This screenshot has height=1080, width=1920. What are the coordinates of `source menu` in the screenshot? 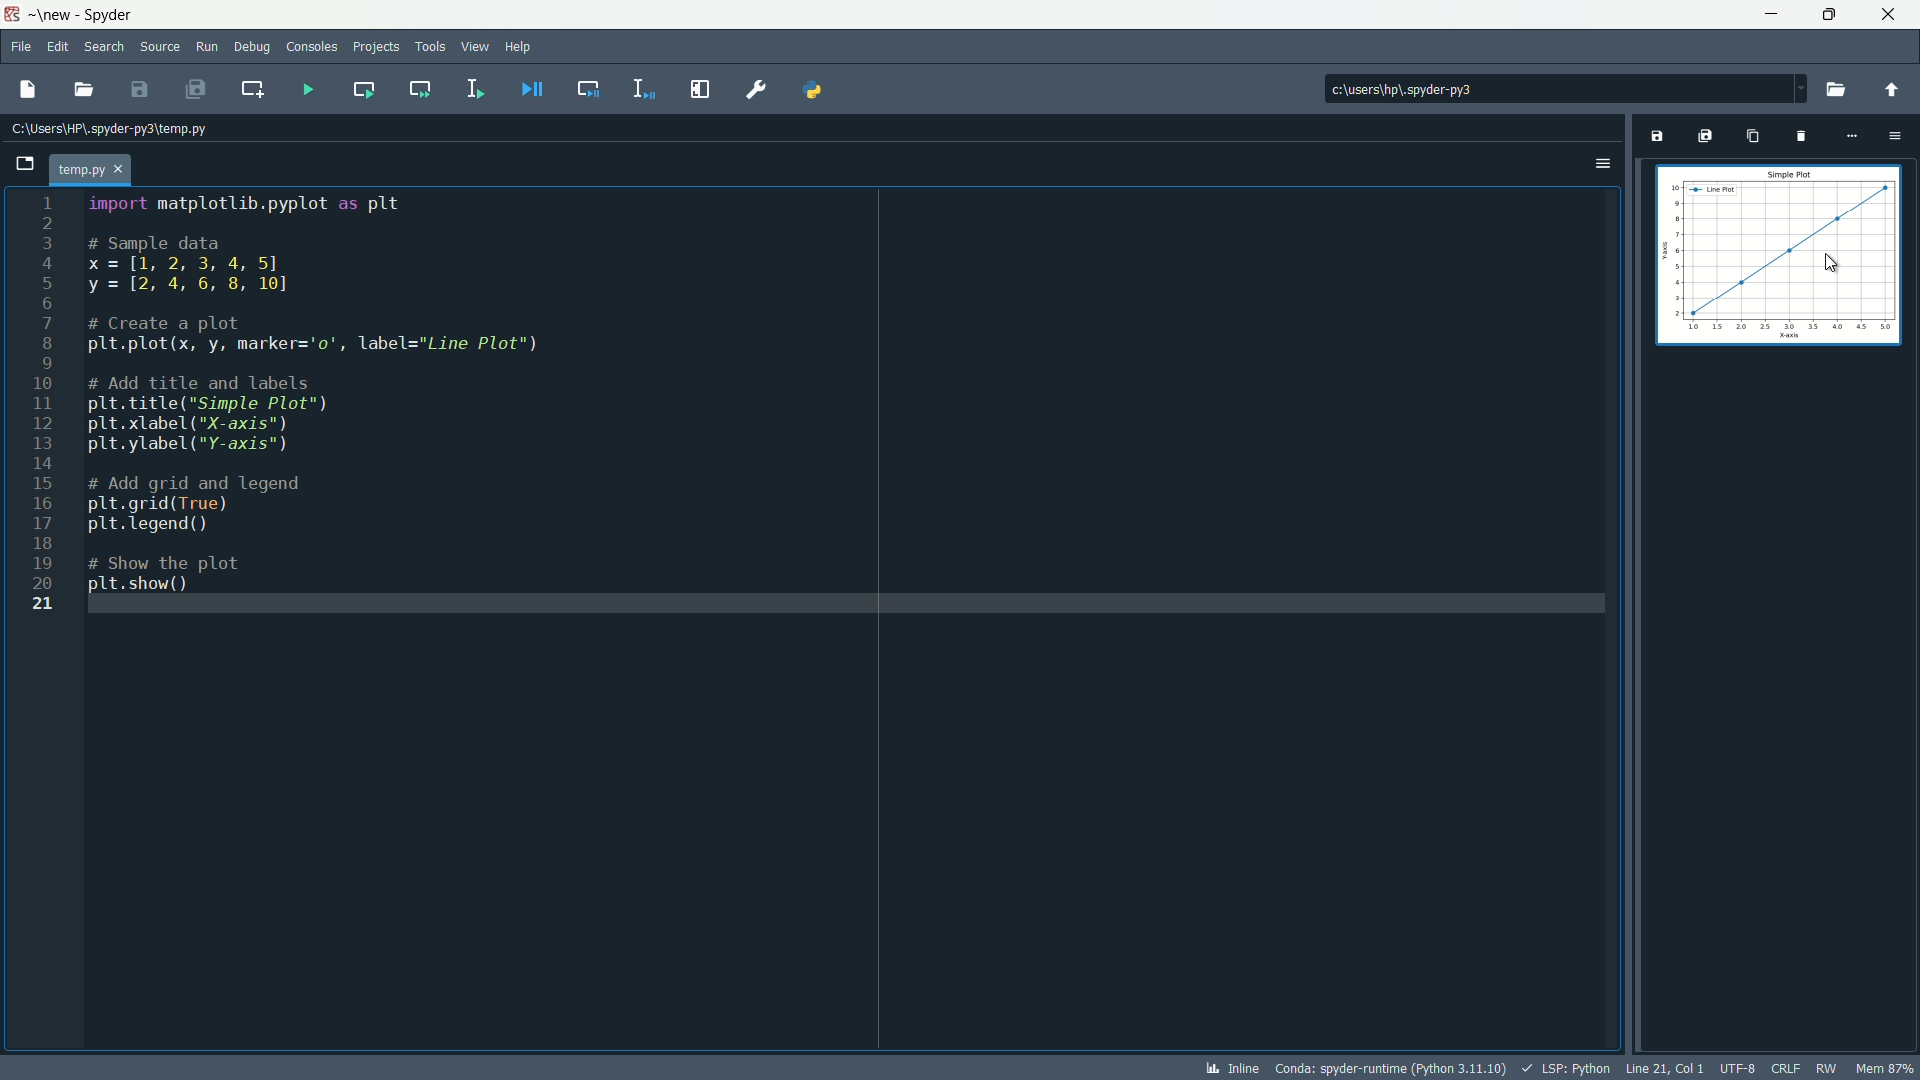 It's located at (159, 47).